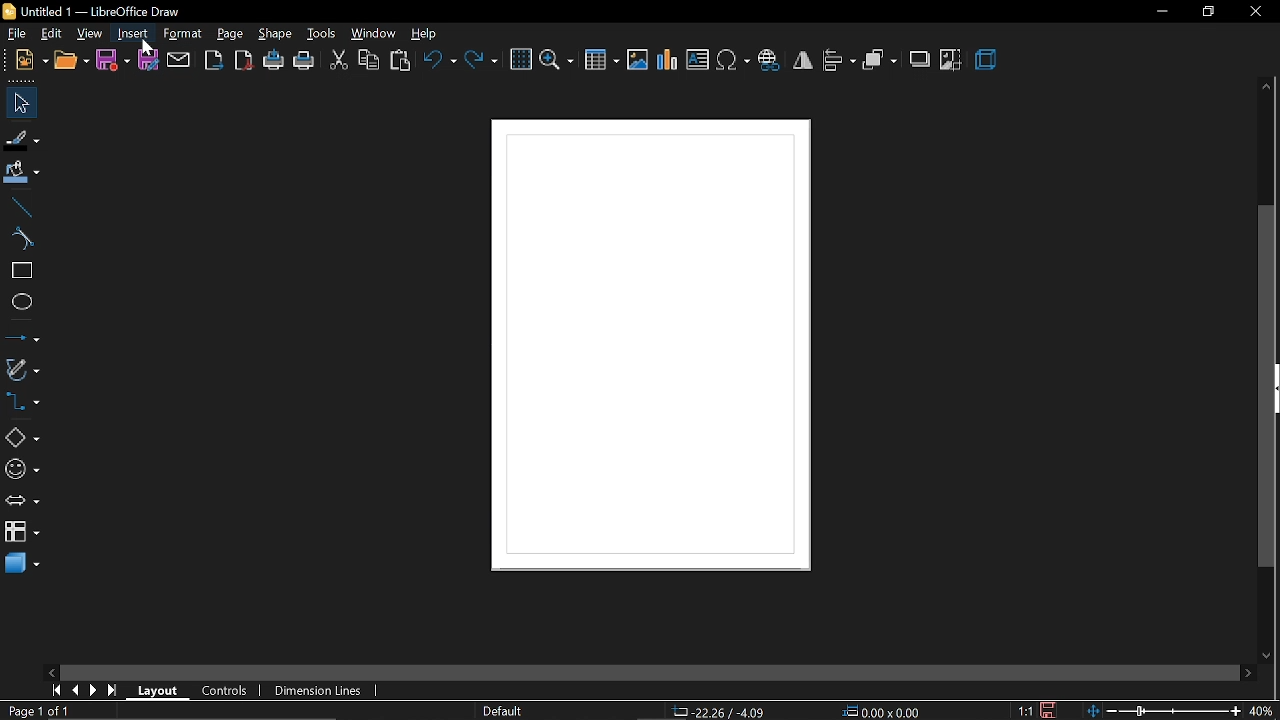 This screenshot has height=720, width=1280. I want to click on Page 1 of 1, so click(38, 711).